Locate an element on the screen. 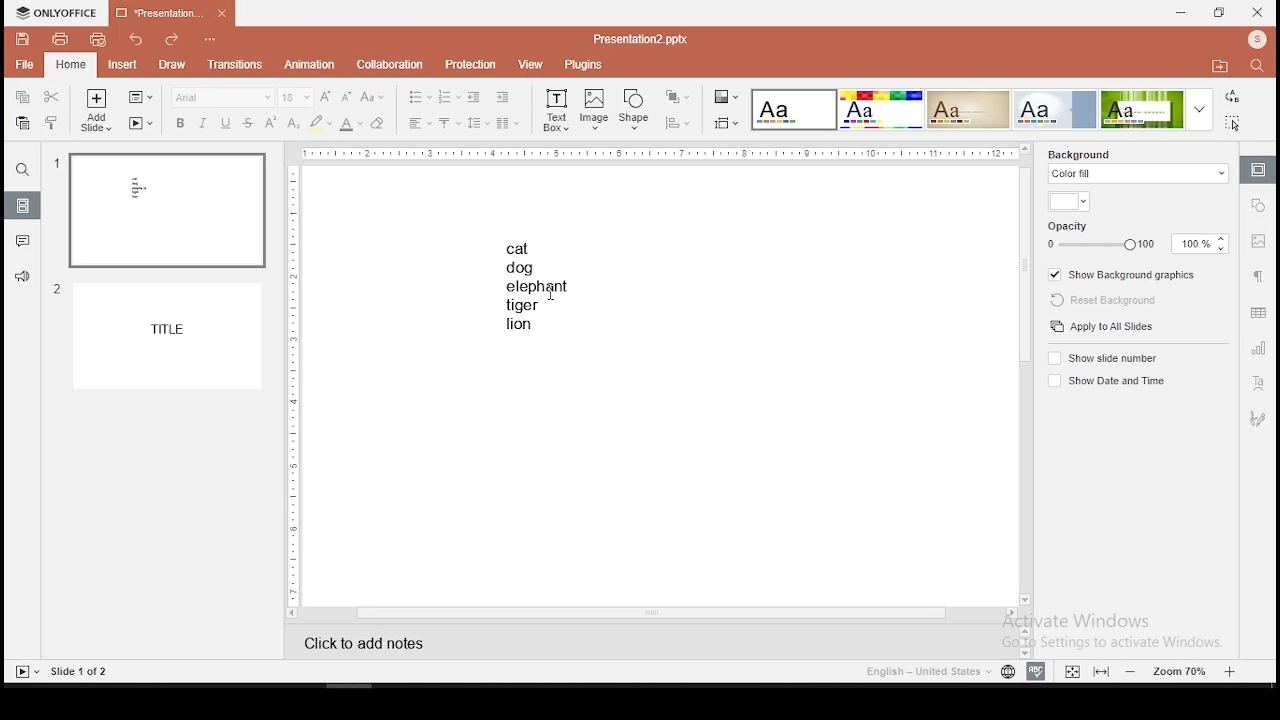  reset background is located at coordinates (1104, 301).